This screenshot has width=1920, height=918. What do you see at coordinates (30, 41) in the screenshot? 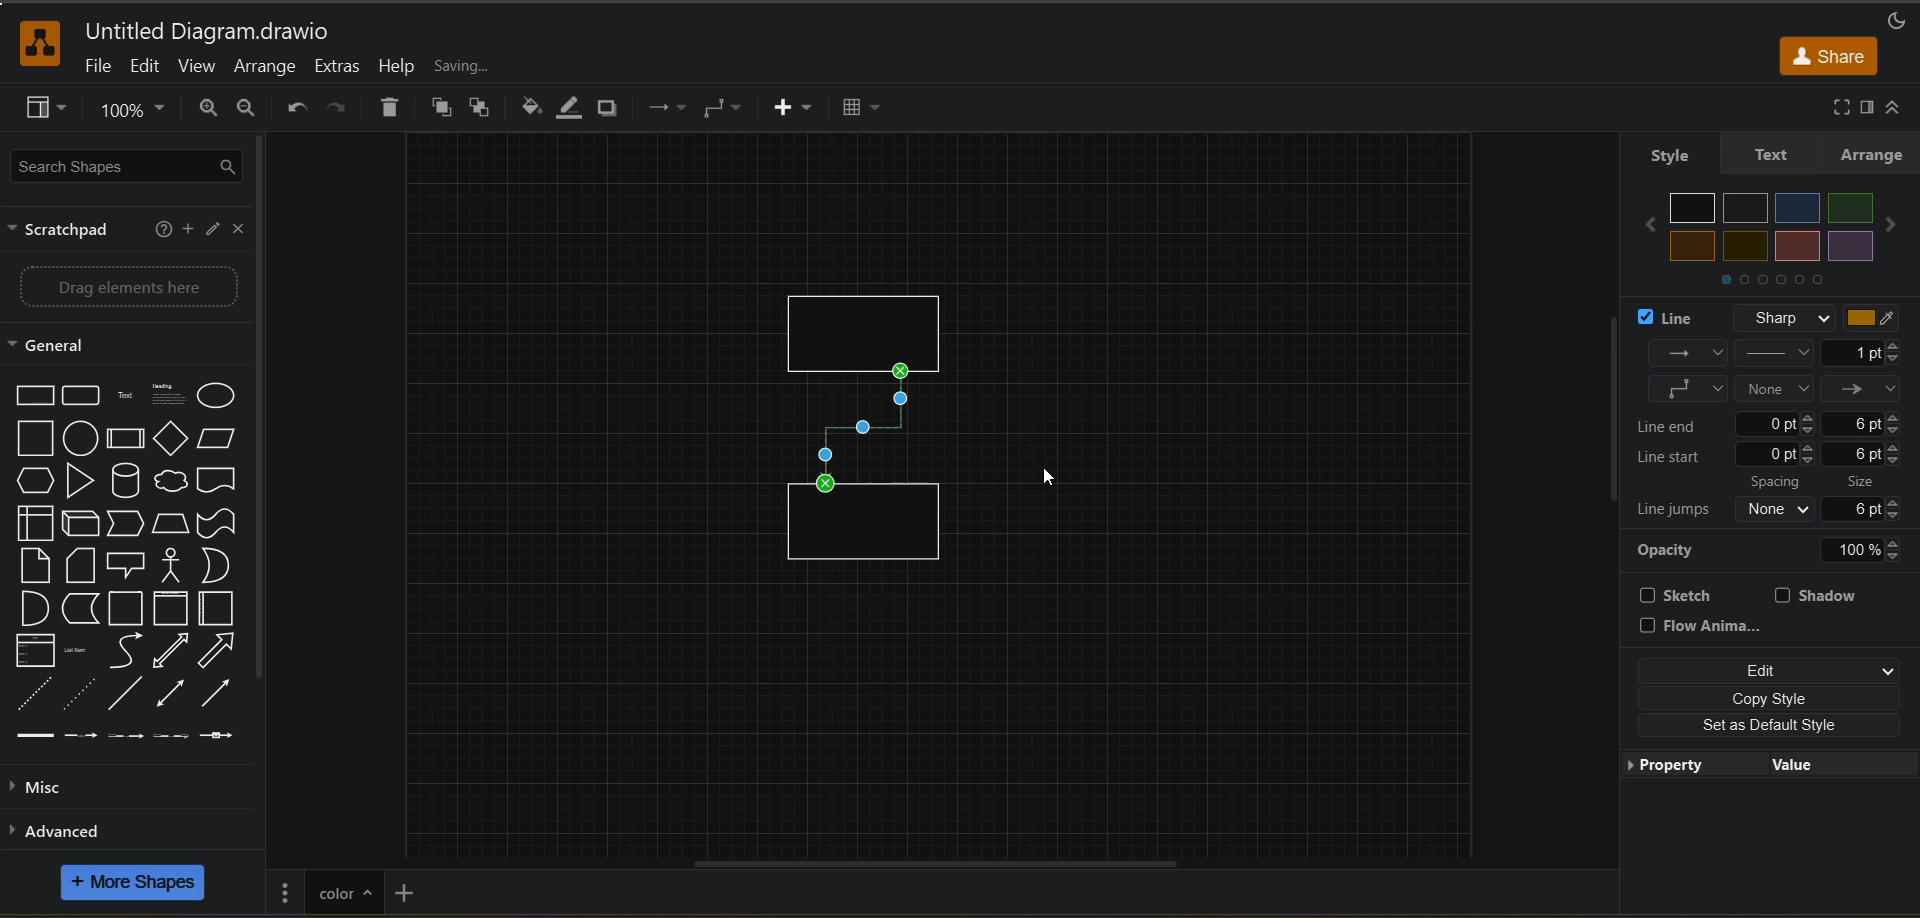
I see `app logo` at bounding box center [30, 41].